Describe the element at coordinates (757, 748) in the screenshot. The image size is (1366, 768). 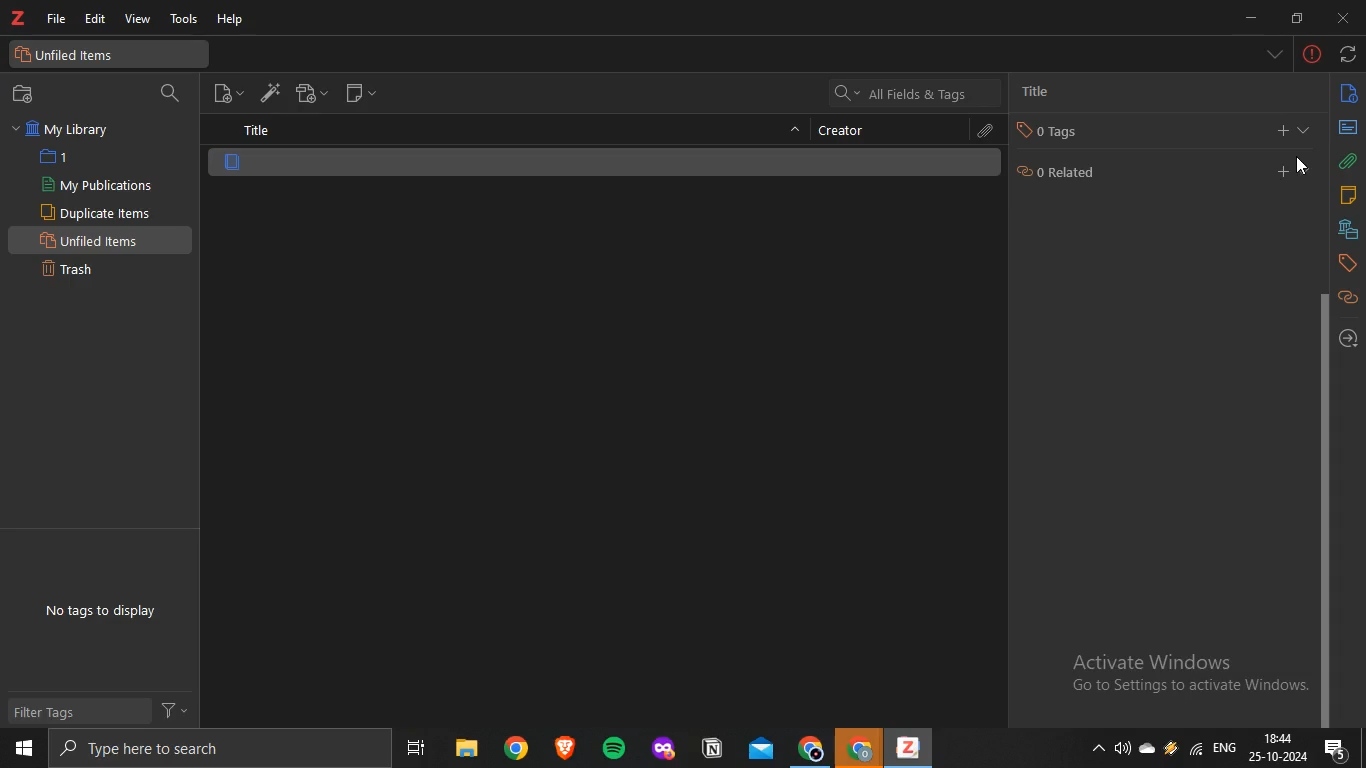
I see `mail` at that location.